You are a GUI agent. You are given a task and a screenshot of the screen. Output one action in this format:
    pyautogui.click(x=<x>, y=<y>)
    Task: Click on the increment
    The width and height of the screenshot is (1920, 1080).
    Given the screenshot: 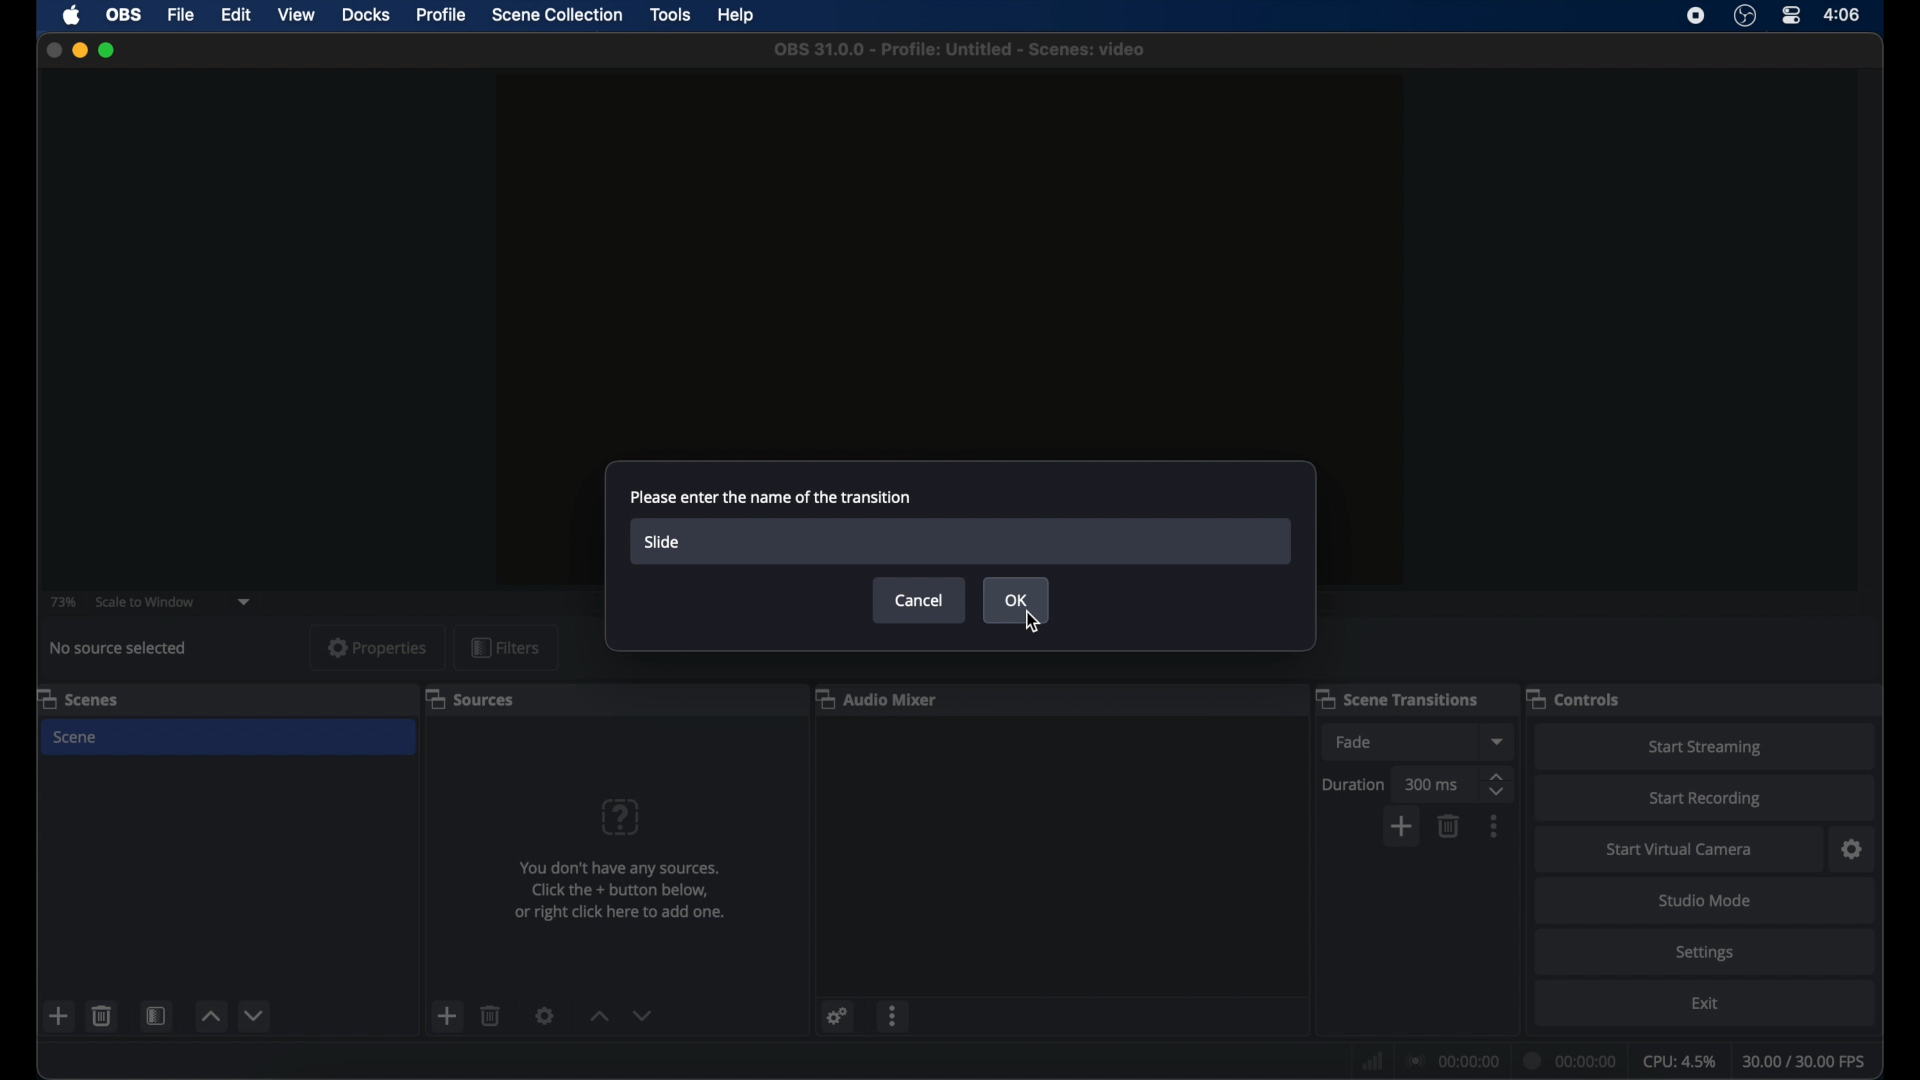 What is the action you would take?
    pyautogui.click(x=210, y=1016)
    